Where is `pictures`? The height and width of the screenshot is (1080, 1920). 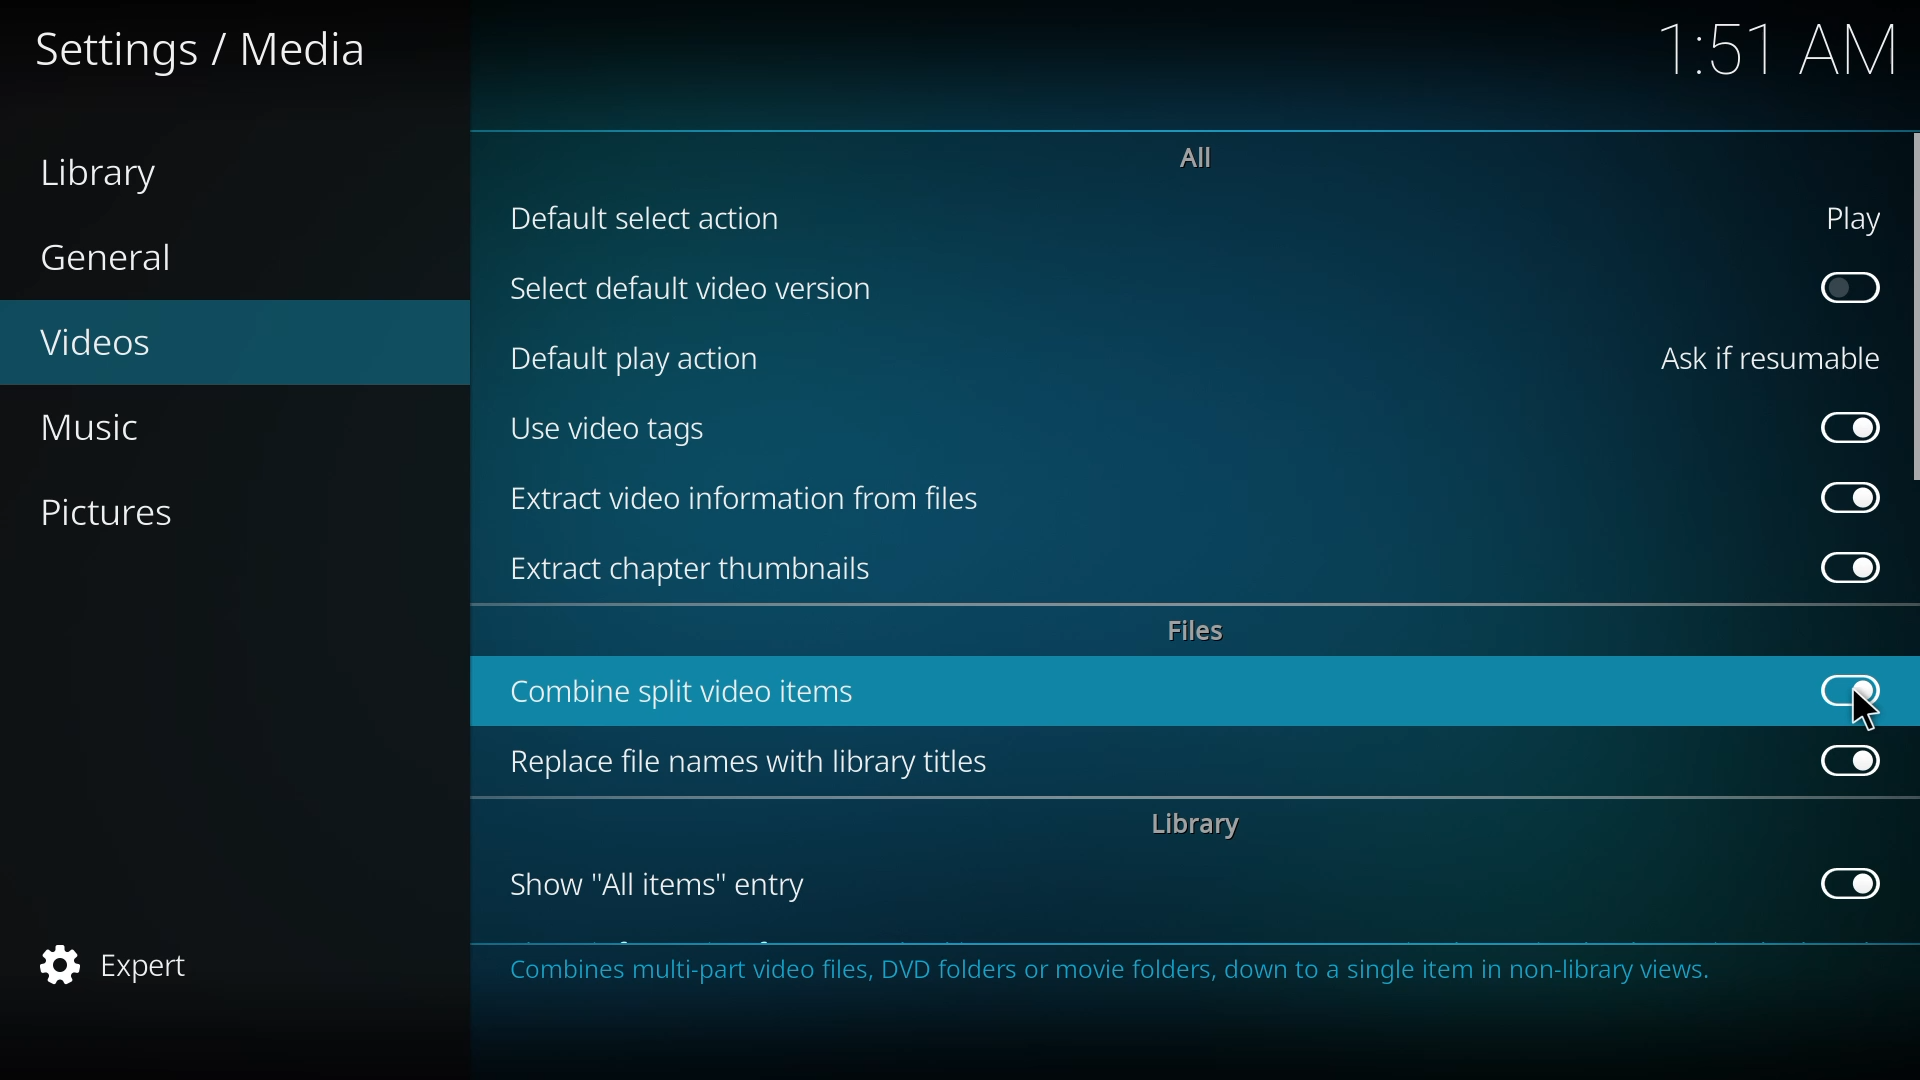
pictures is located at coordinates (120, 515).